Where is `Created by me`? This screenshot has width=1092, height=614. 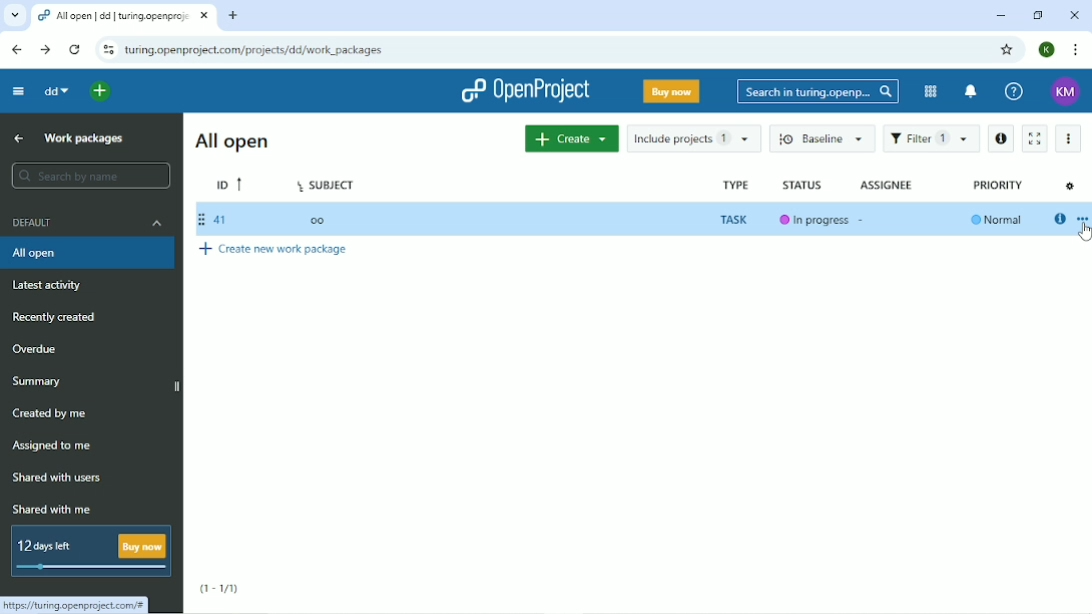 Created by me is located at coordinates (49, 412).